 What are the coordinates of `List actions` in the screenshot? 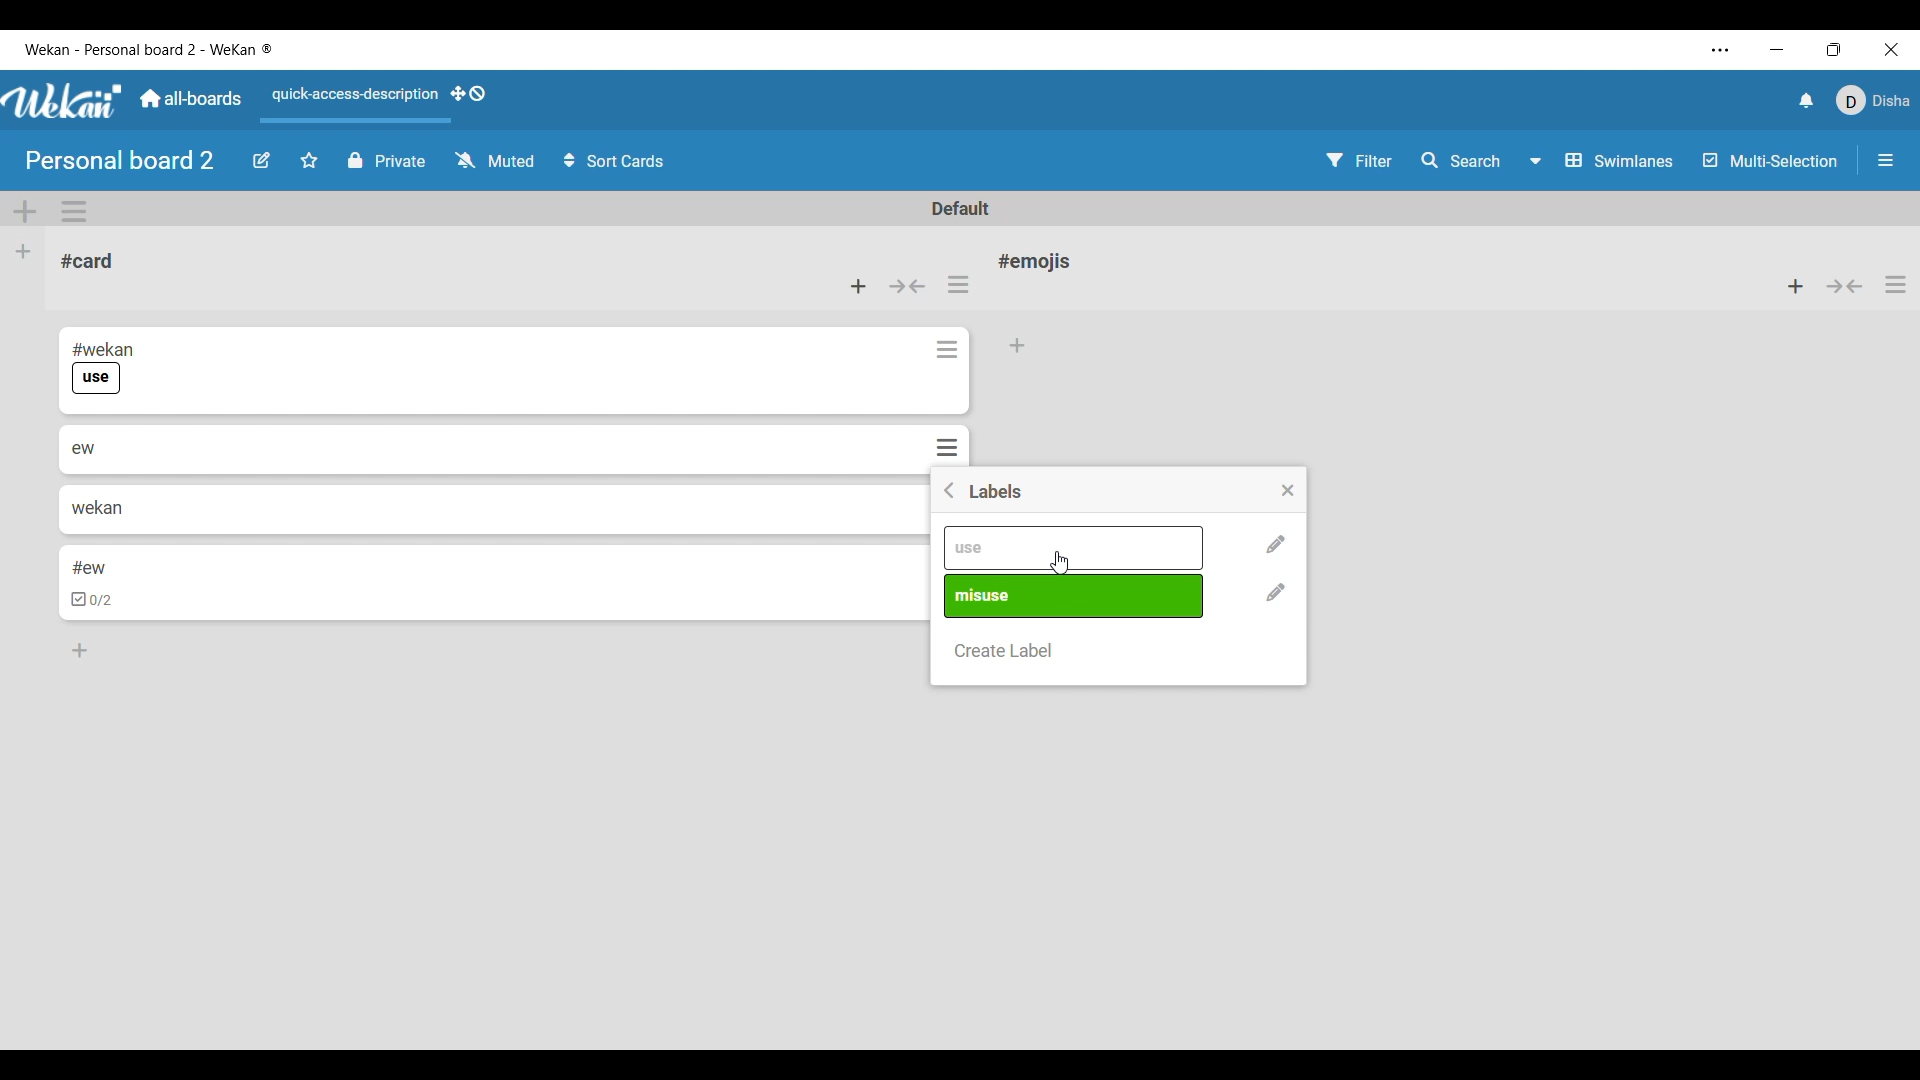 It's located at (1895, 285).